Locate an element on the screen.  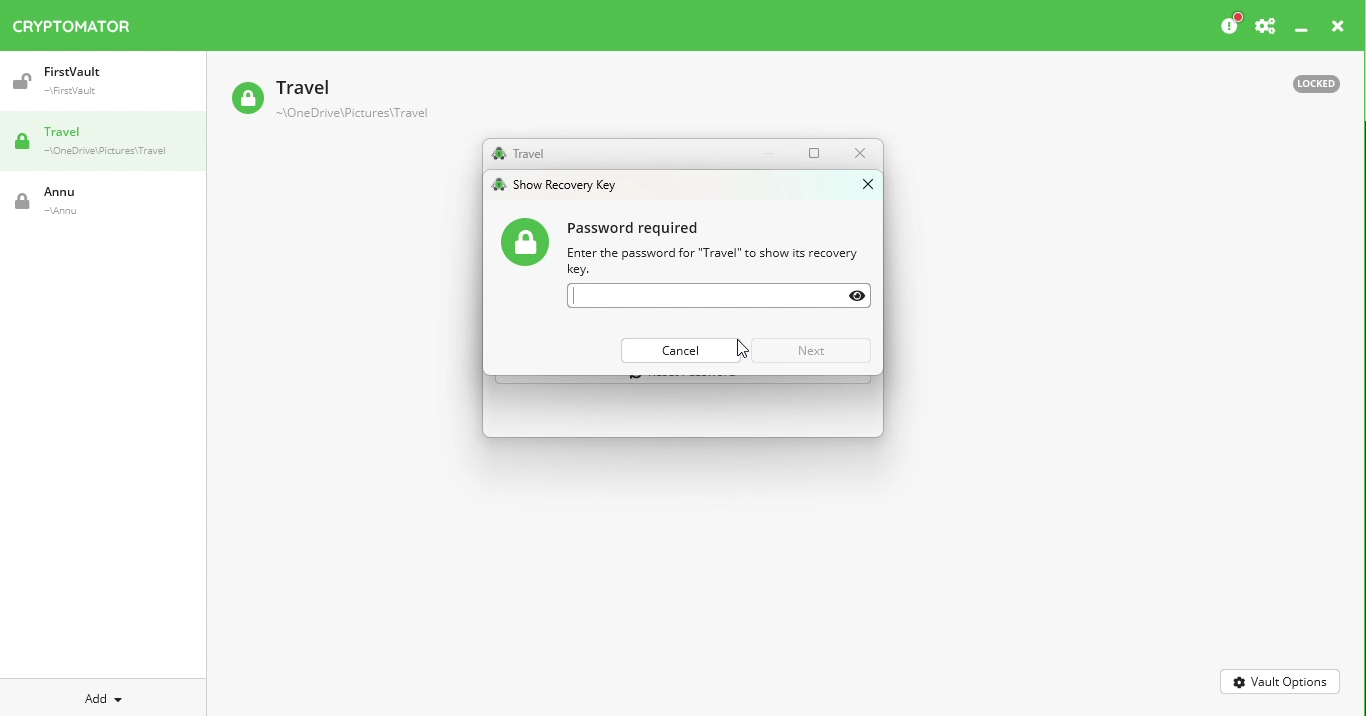
Minimize is located at coordinates (774, 153).